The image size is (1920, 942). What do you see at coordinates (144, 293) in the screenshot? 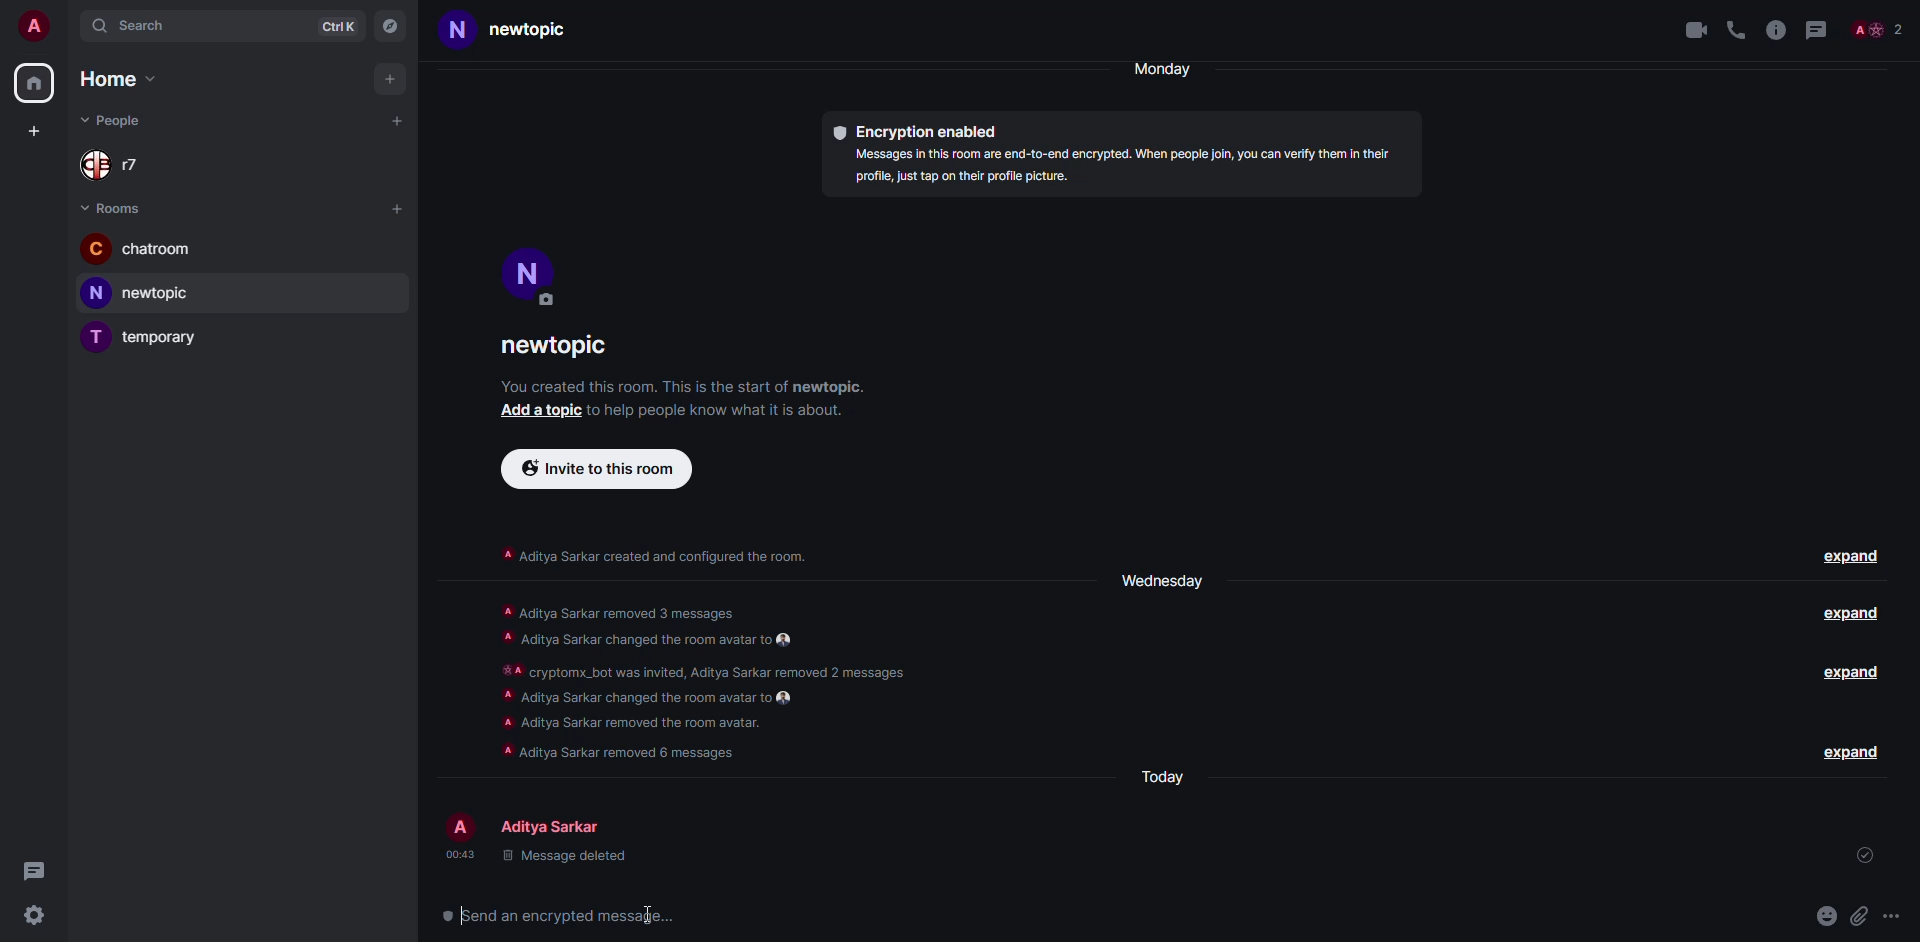
I see `room` at bounding box center [144, 293].